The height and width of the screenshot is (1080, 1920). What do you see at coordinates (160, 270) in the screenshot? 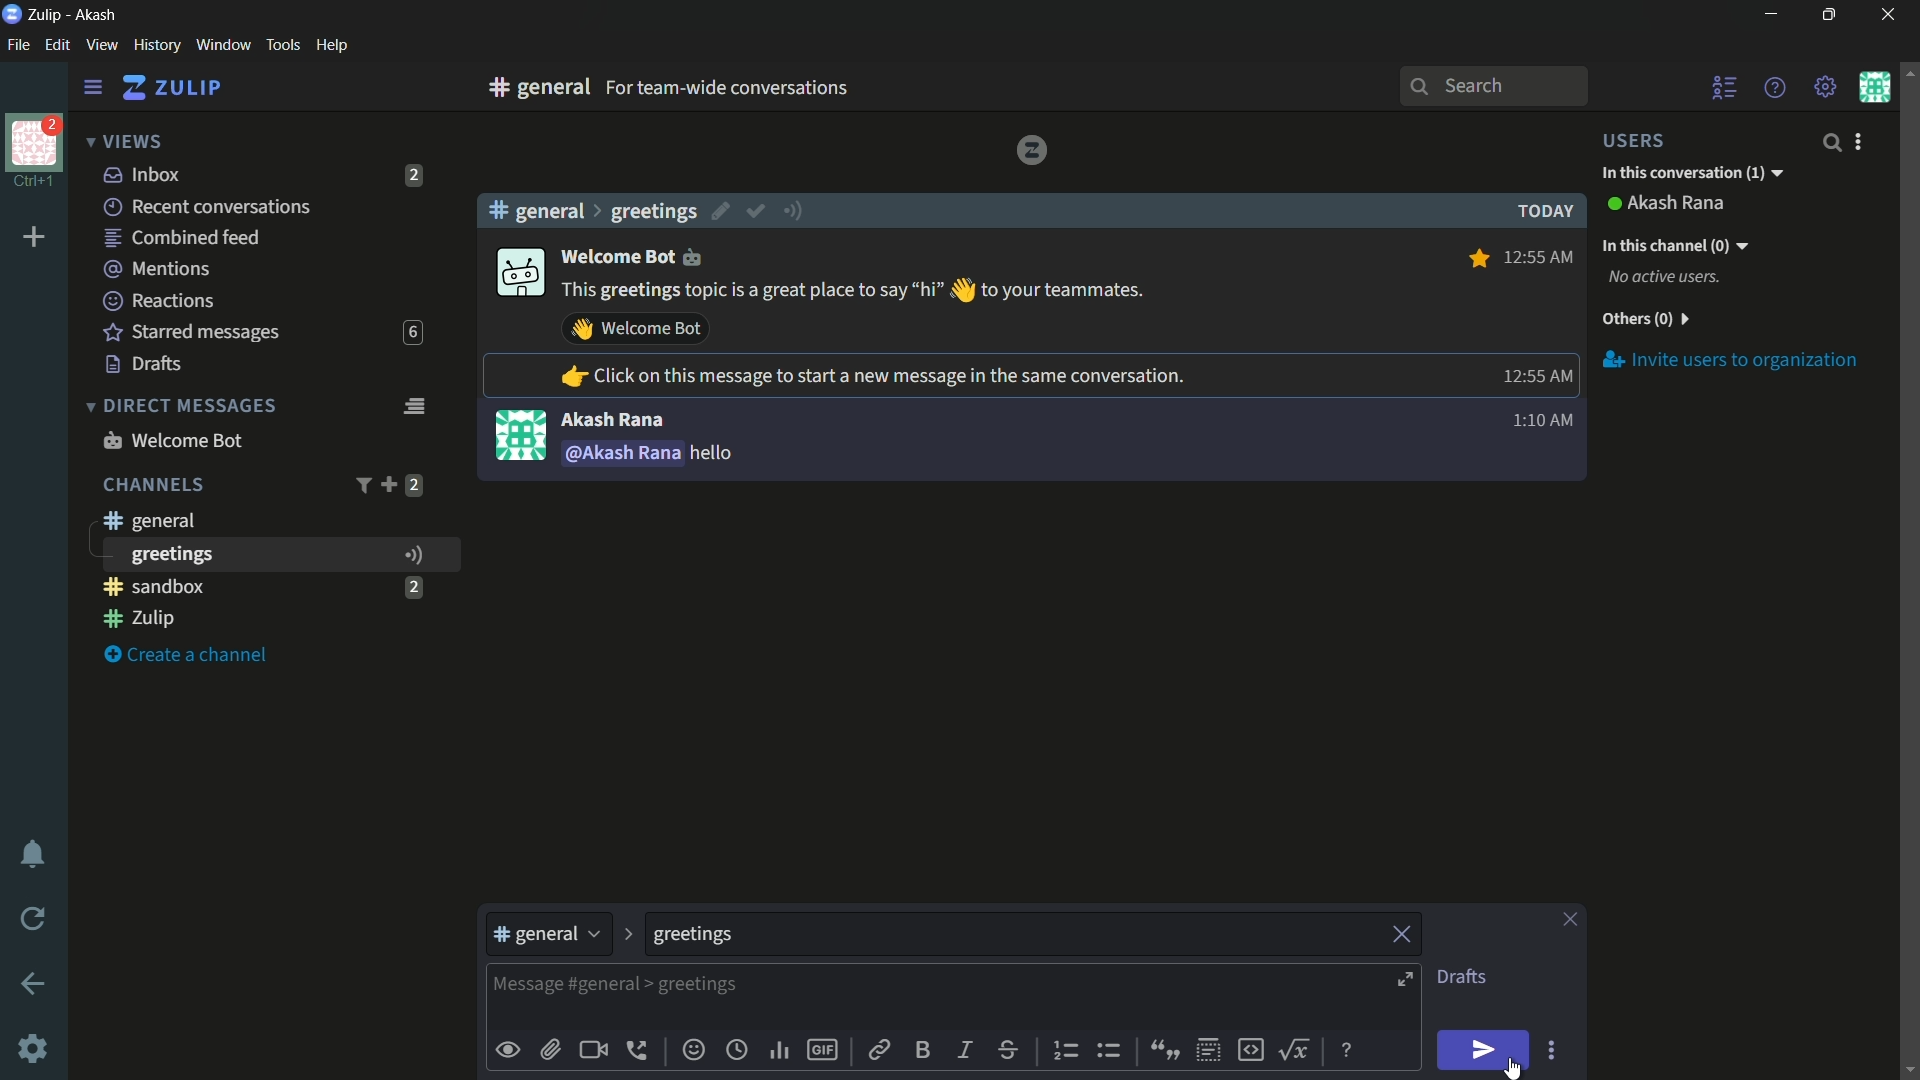
I see `mentions` at bounding box center [160, 270].